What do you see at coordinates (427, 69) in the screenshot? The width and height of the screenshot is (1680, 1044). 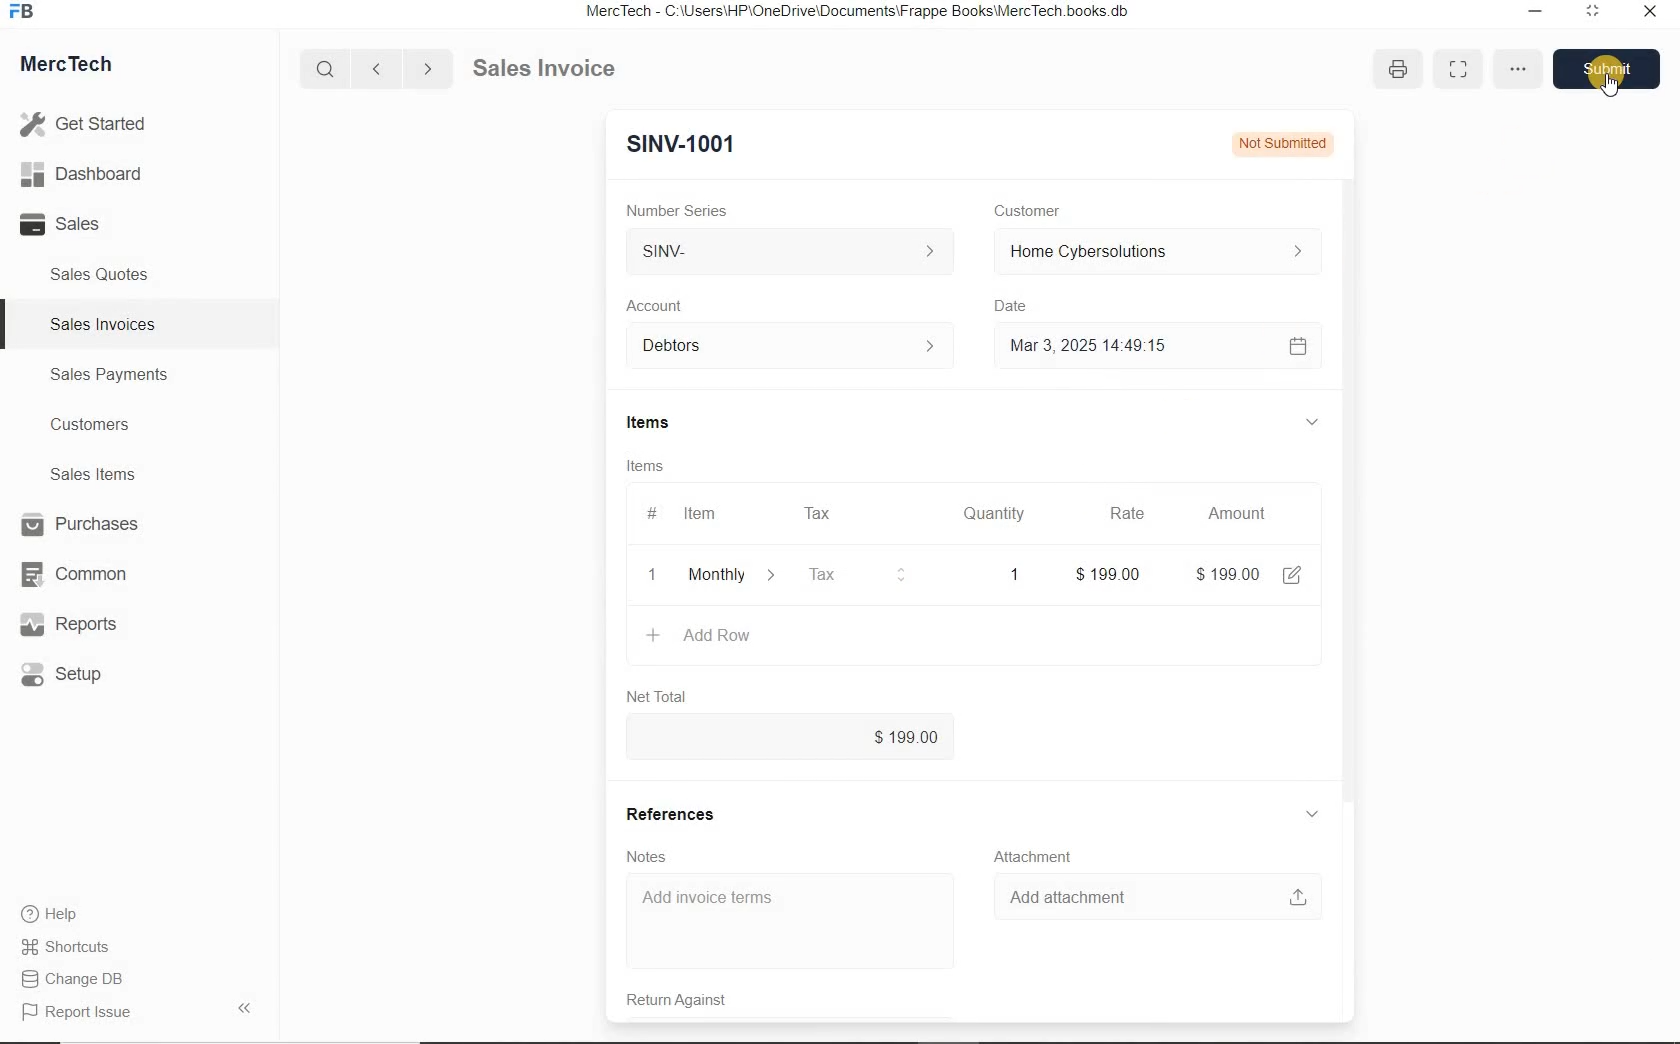 I see `Go forward` at bounding box center [427, 69].